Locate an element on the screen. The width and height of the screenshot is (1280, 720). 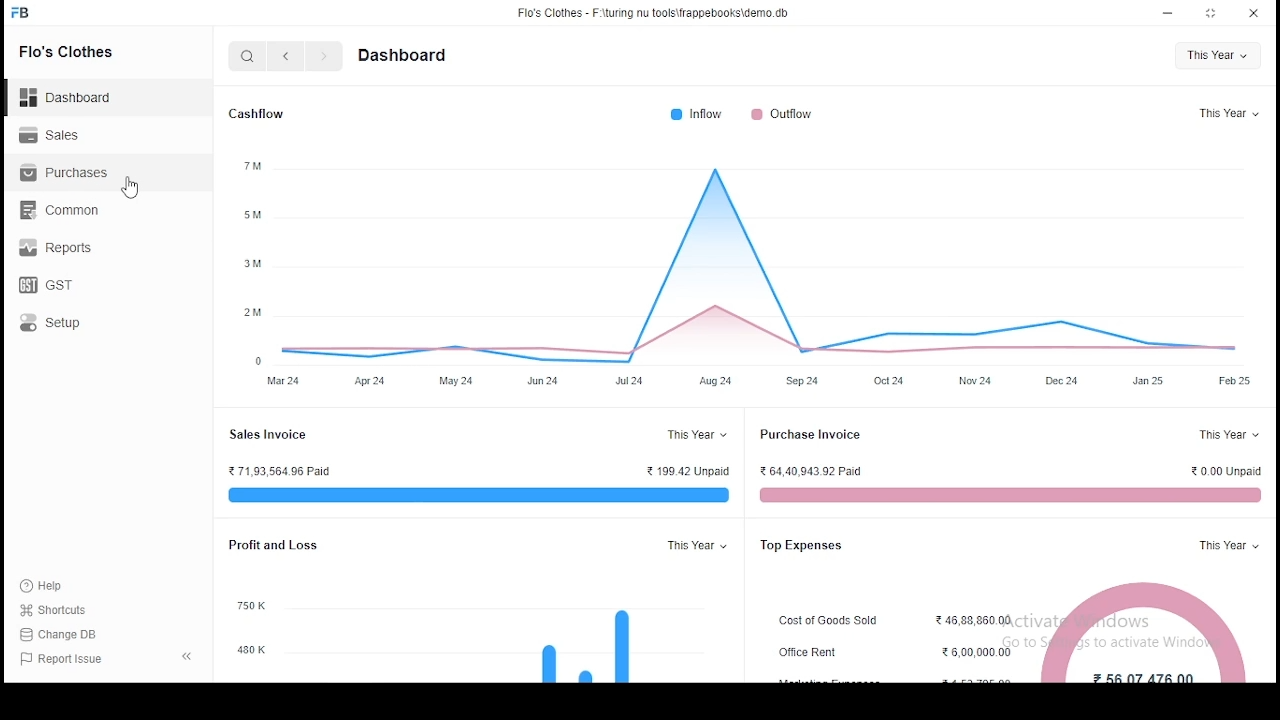
gst is located at coordinates (46, 285).